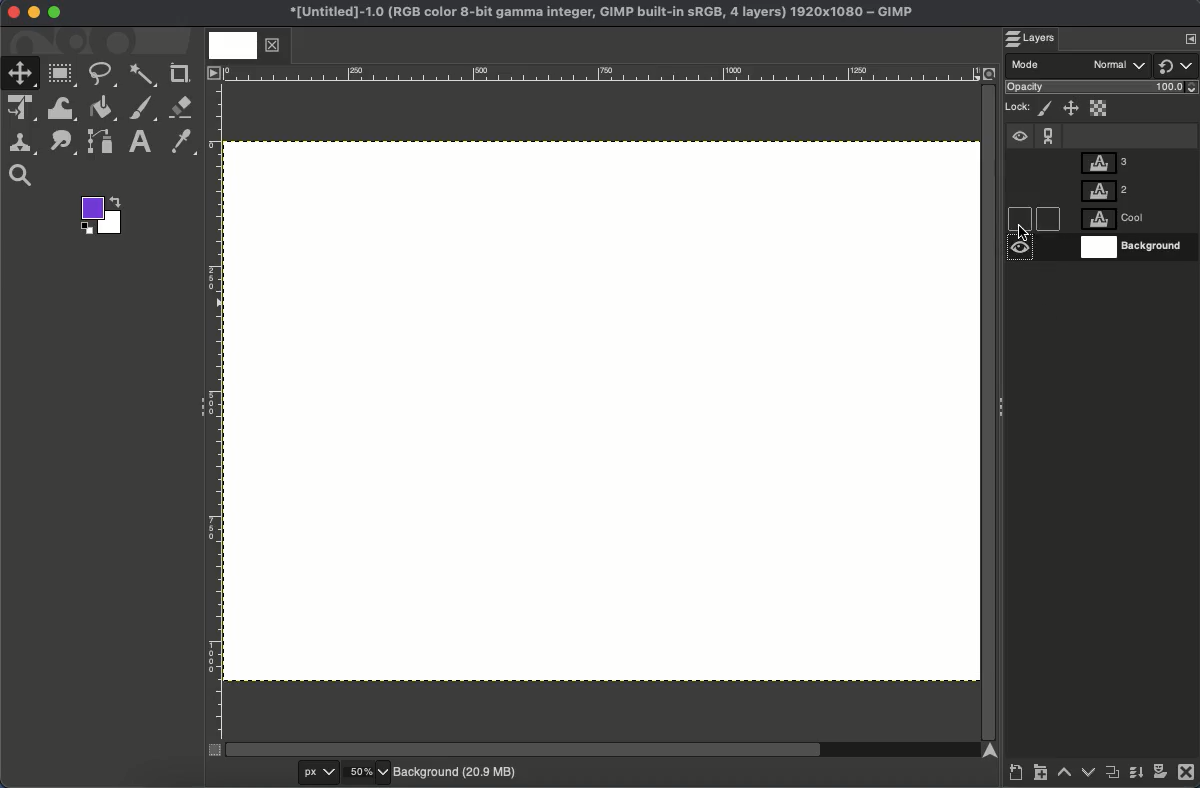 The width and height of the screenshot is (1200, 788). What do you see at coordinates (1015, 775) in the screenshot?
I see `Create a new layer` at bounding box center [1015, 775].